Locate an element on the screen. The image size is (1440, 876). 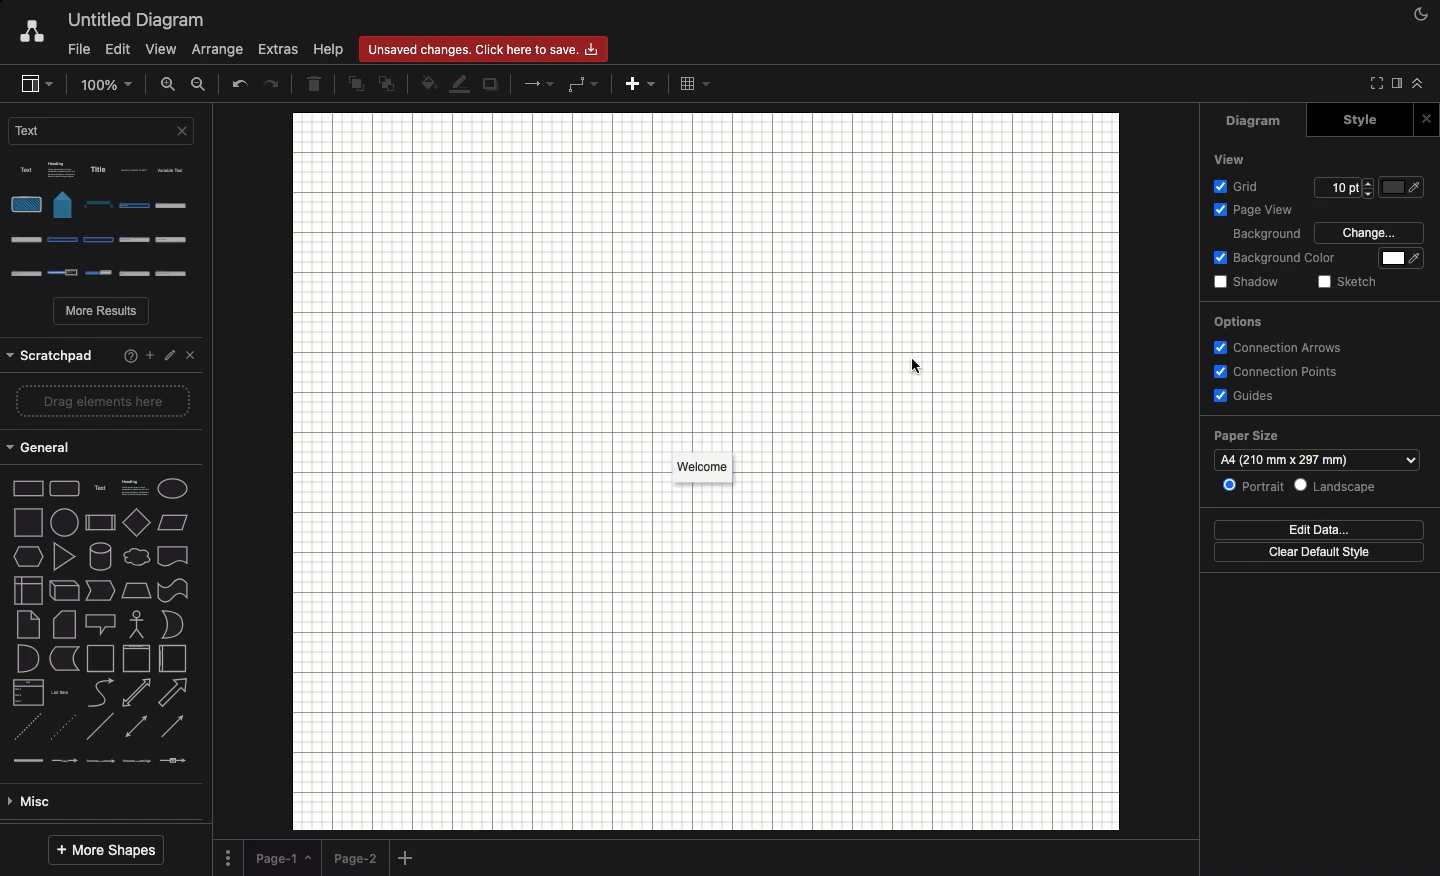
More results is located at coordinates (103, 313).